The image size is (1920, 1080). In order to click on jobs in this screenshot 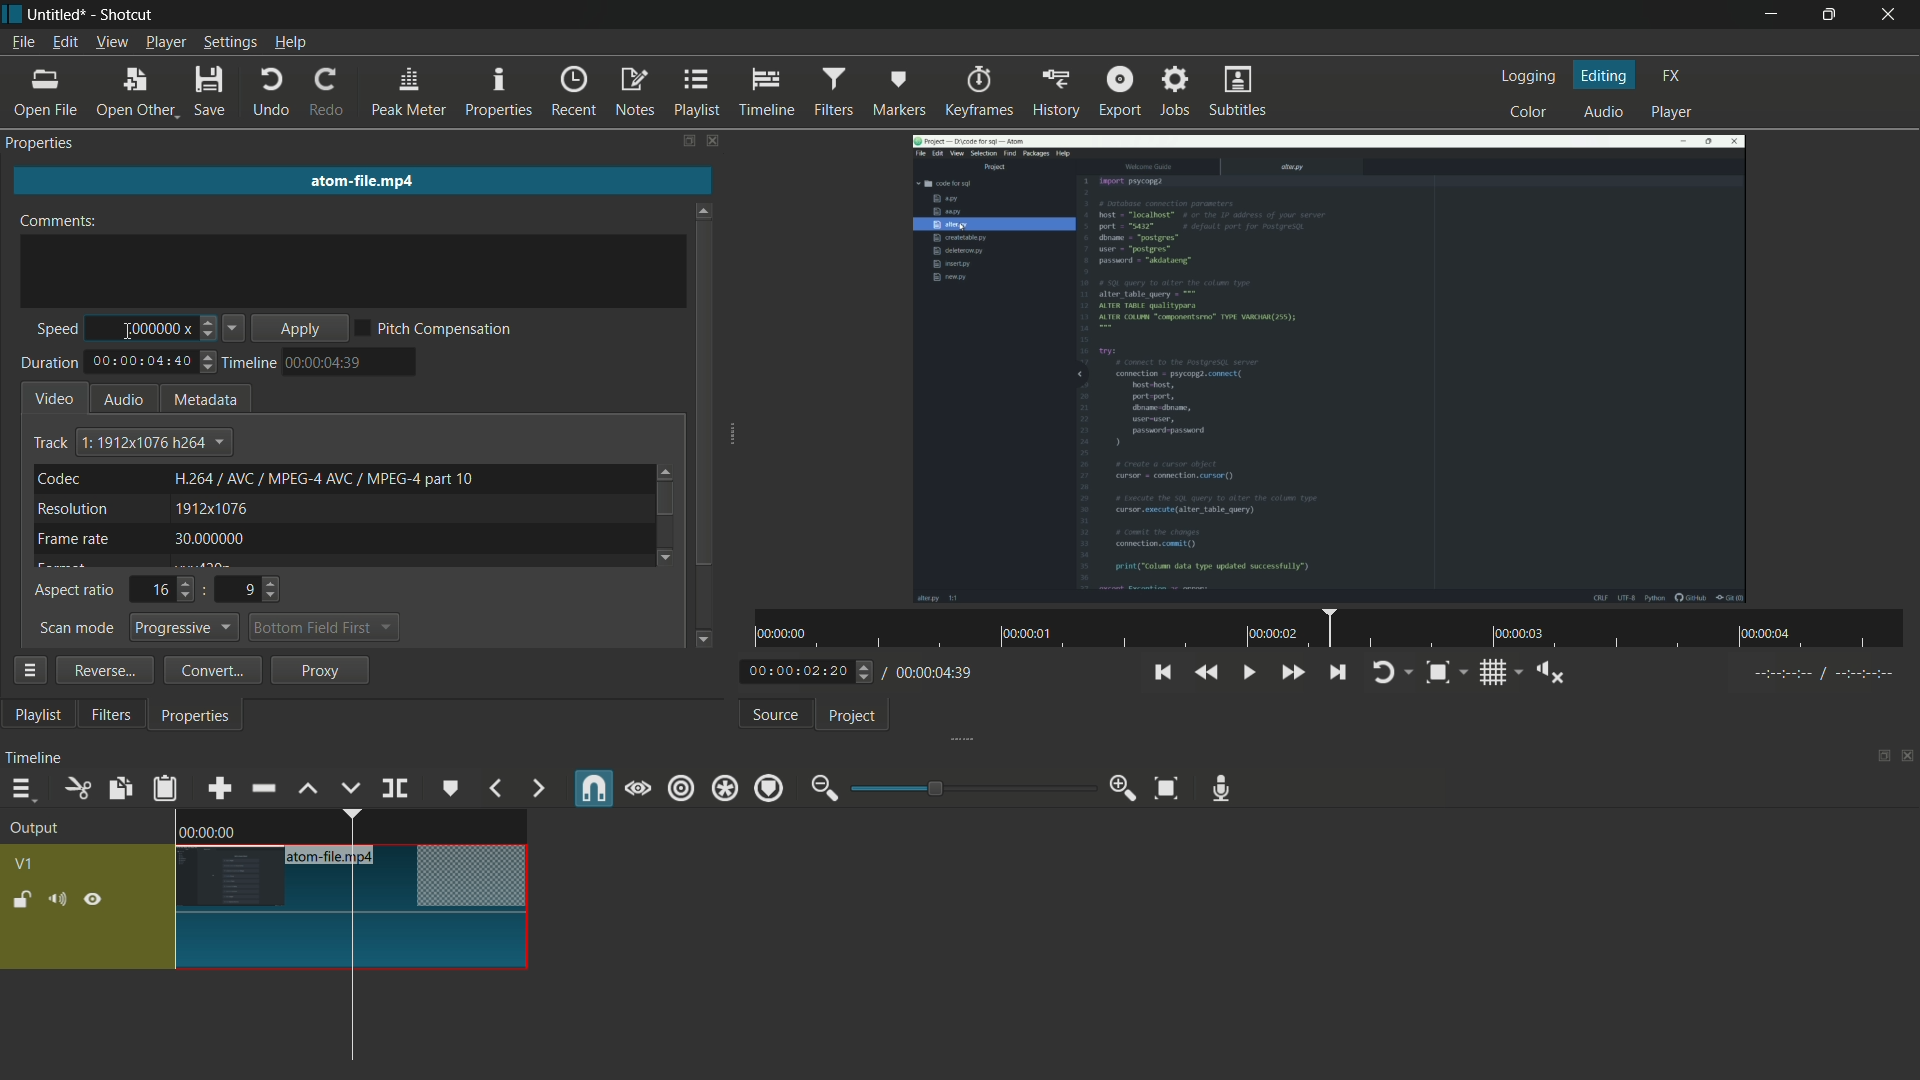, I will do `click(1175, 91)`.